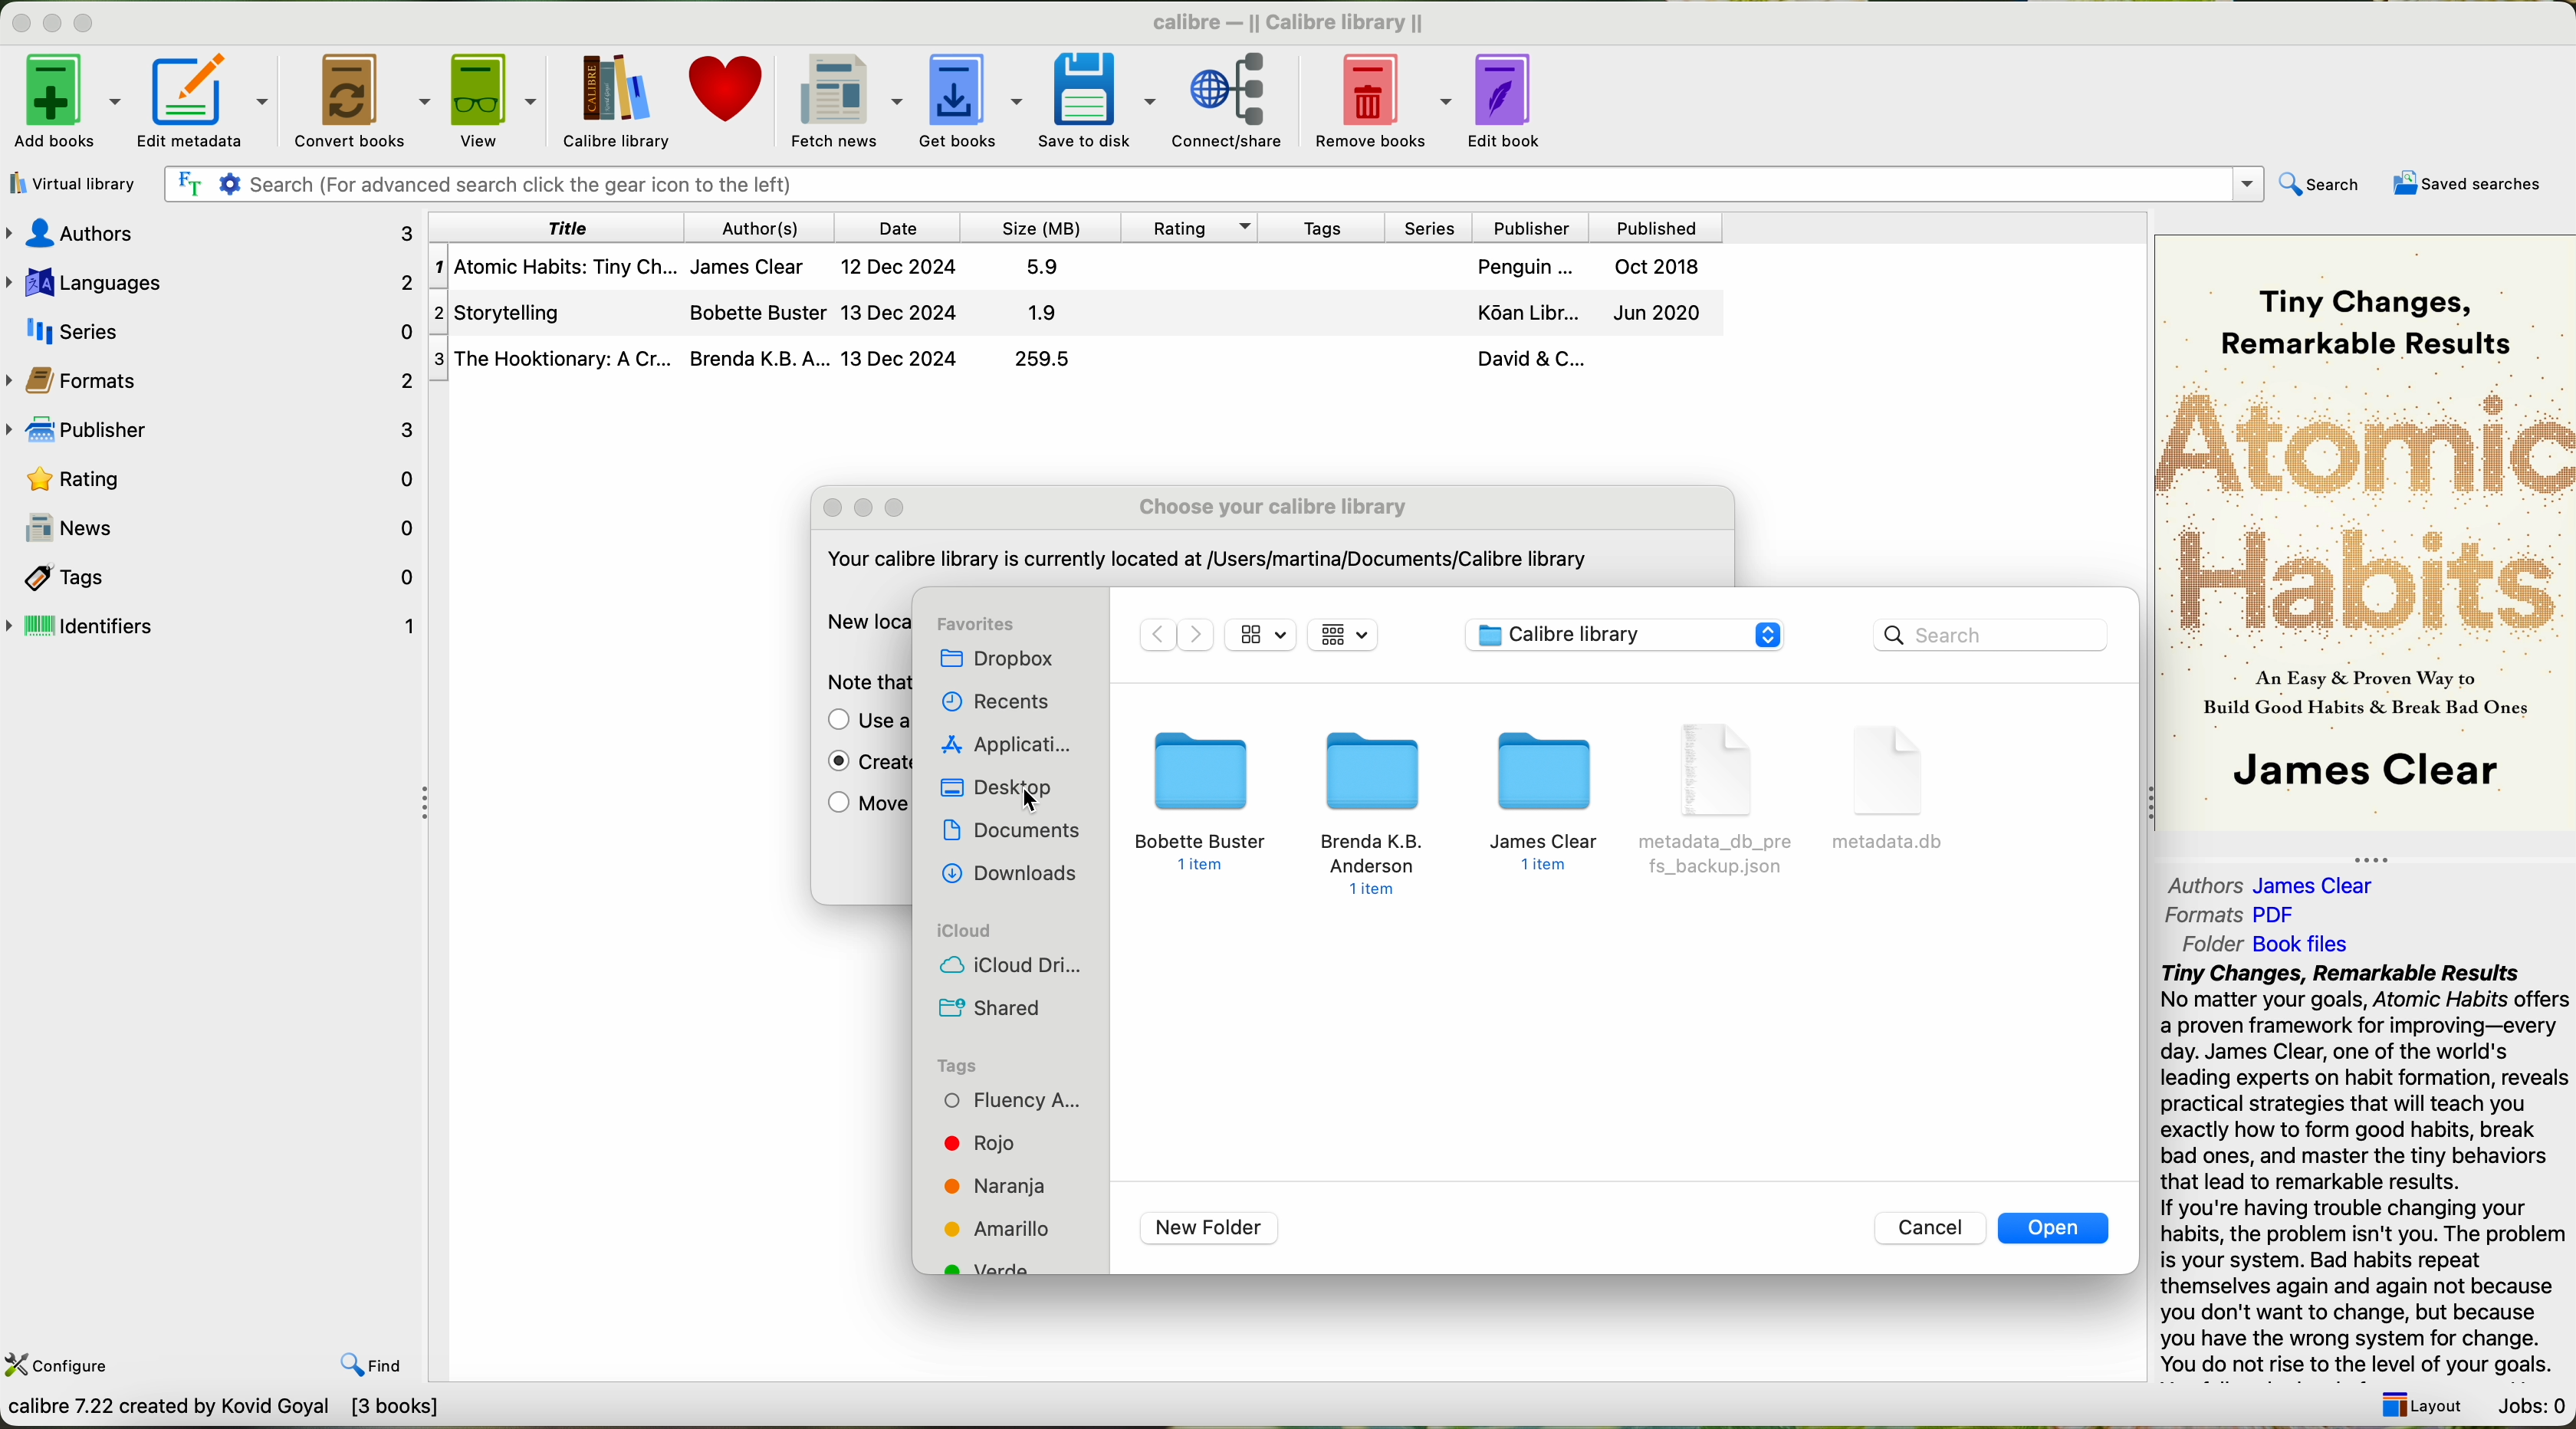  What do you see at coordinates (1079, 314) in the screenshot?
I see `Second Storytelling` at bounding box center [1079, 314].